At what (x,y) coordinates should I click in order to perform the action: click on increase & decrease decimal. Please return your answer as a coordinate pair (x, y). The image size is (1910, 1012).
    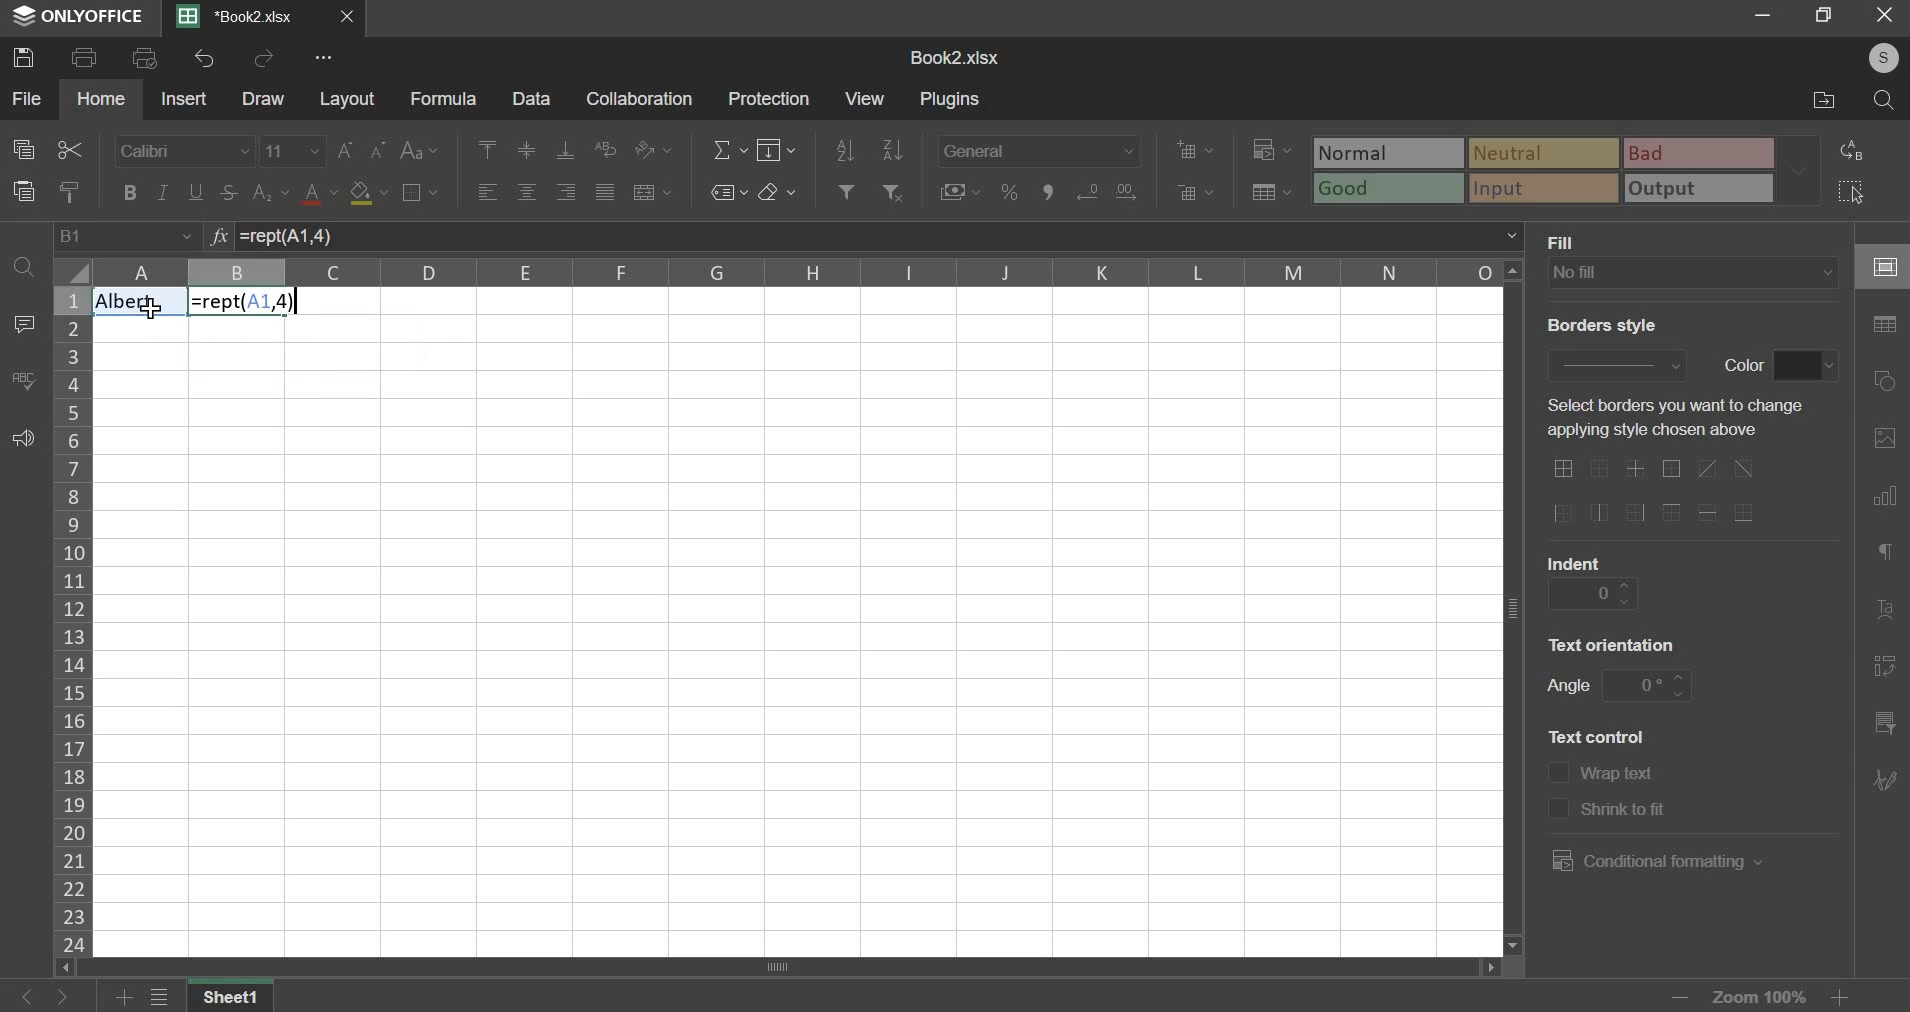
    Looking at the image, I should click on (1107, 191).